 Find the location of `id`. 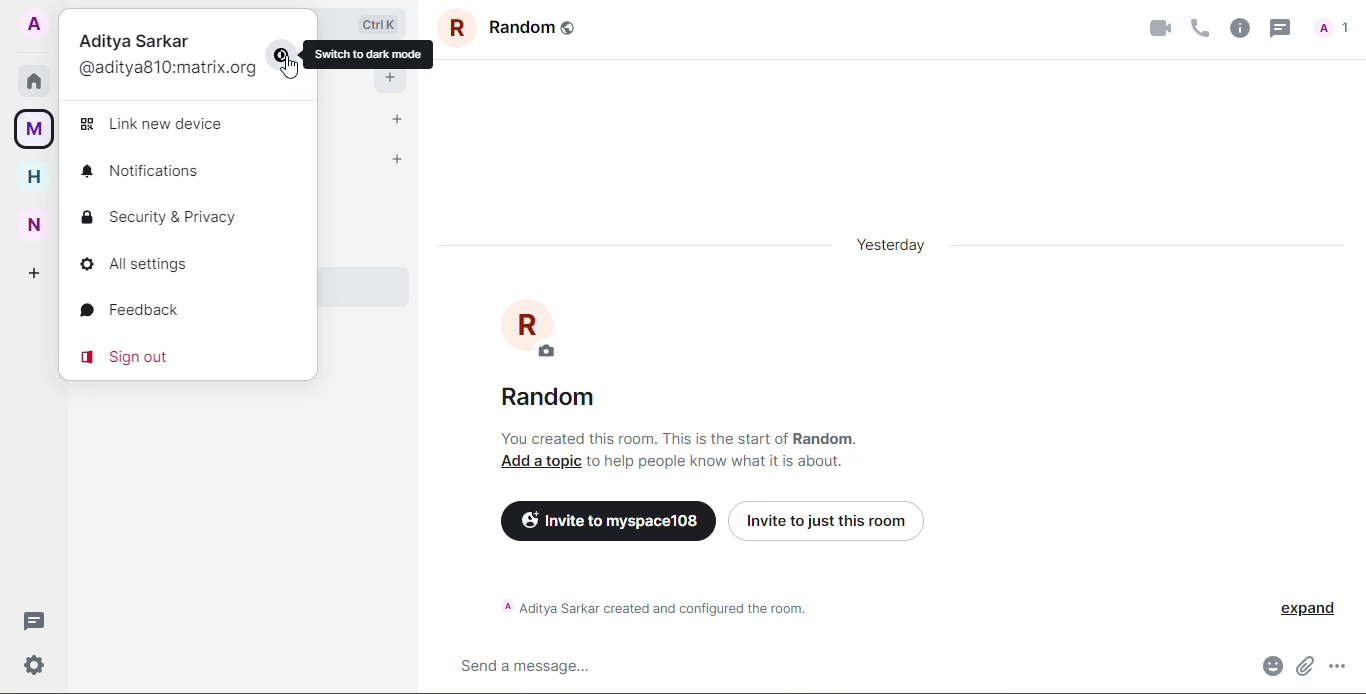

id is located at coordinates (165, 69).